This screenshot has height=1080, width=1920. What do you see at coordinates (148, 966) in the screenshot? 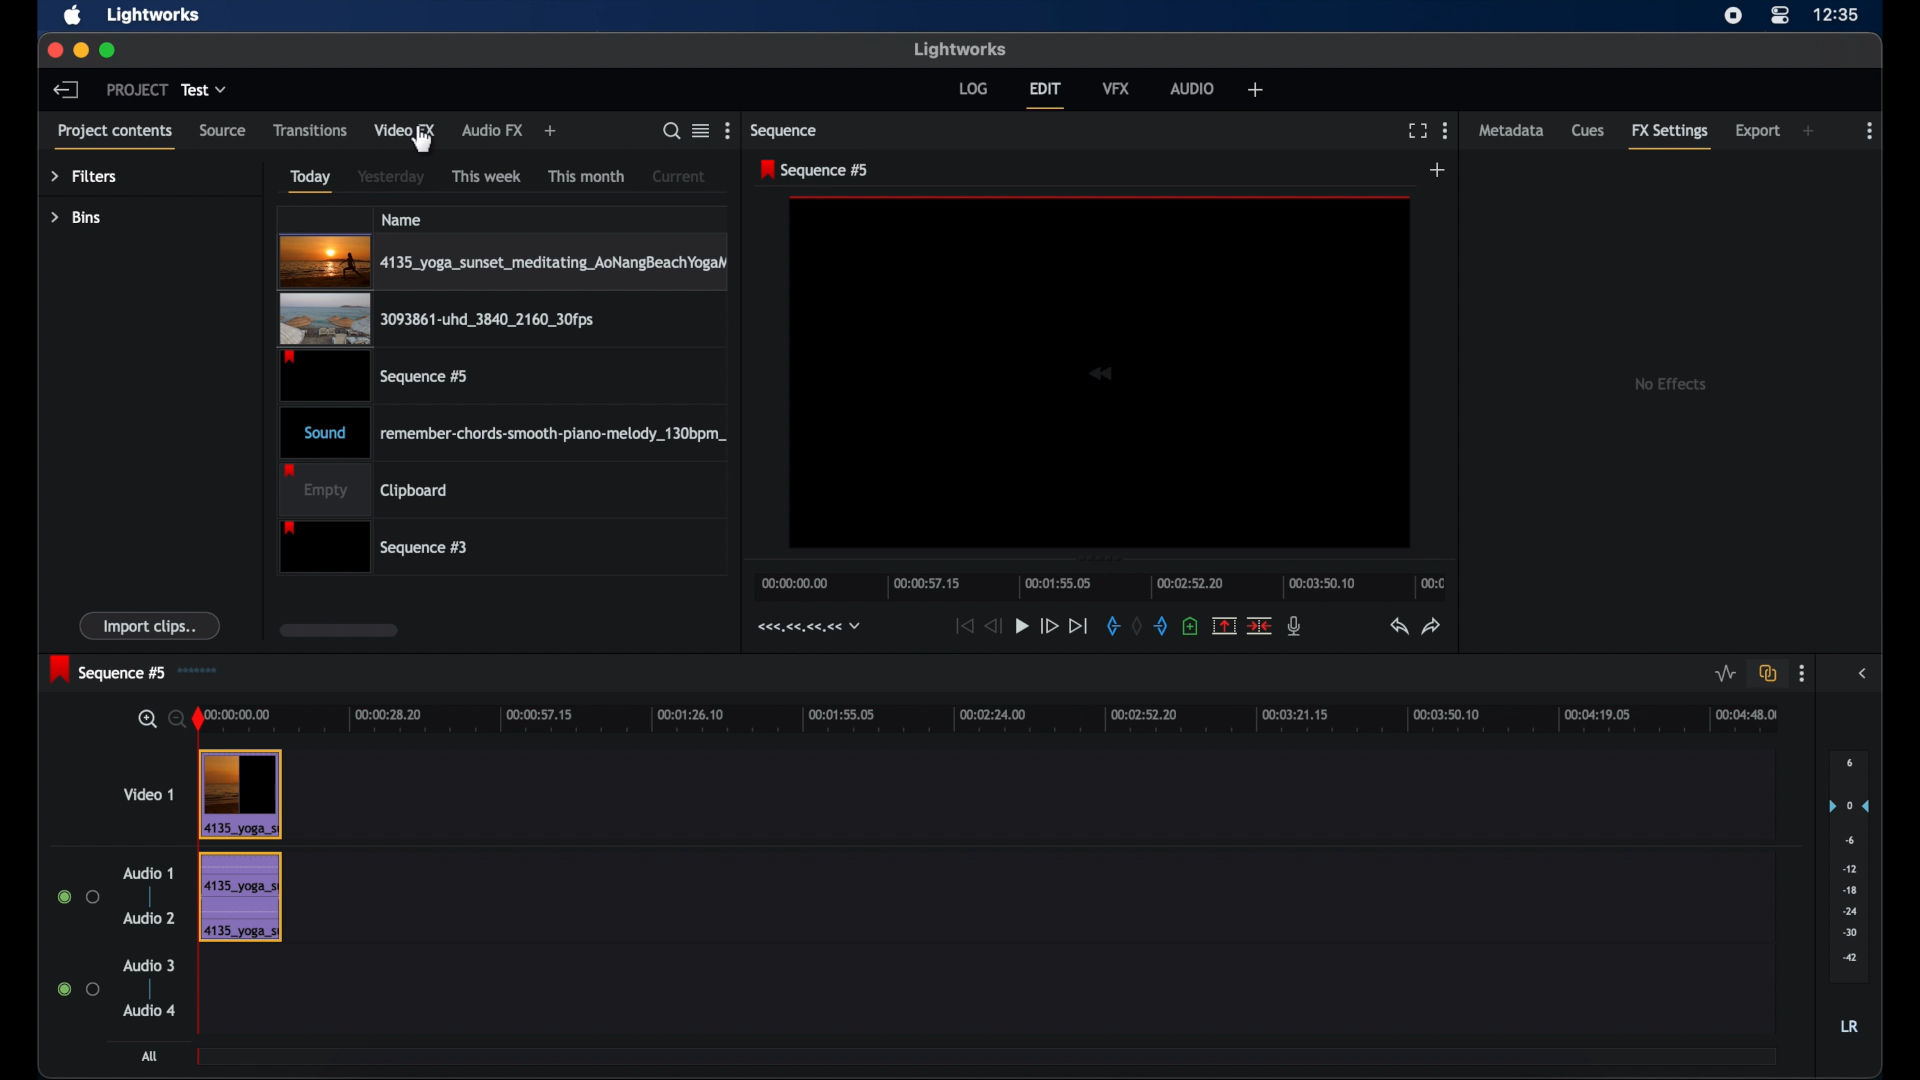
I see `audio 3` at bounding box center [148, 966].